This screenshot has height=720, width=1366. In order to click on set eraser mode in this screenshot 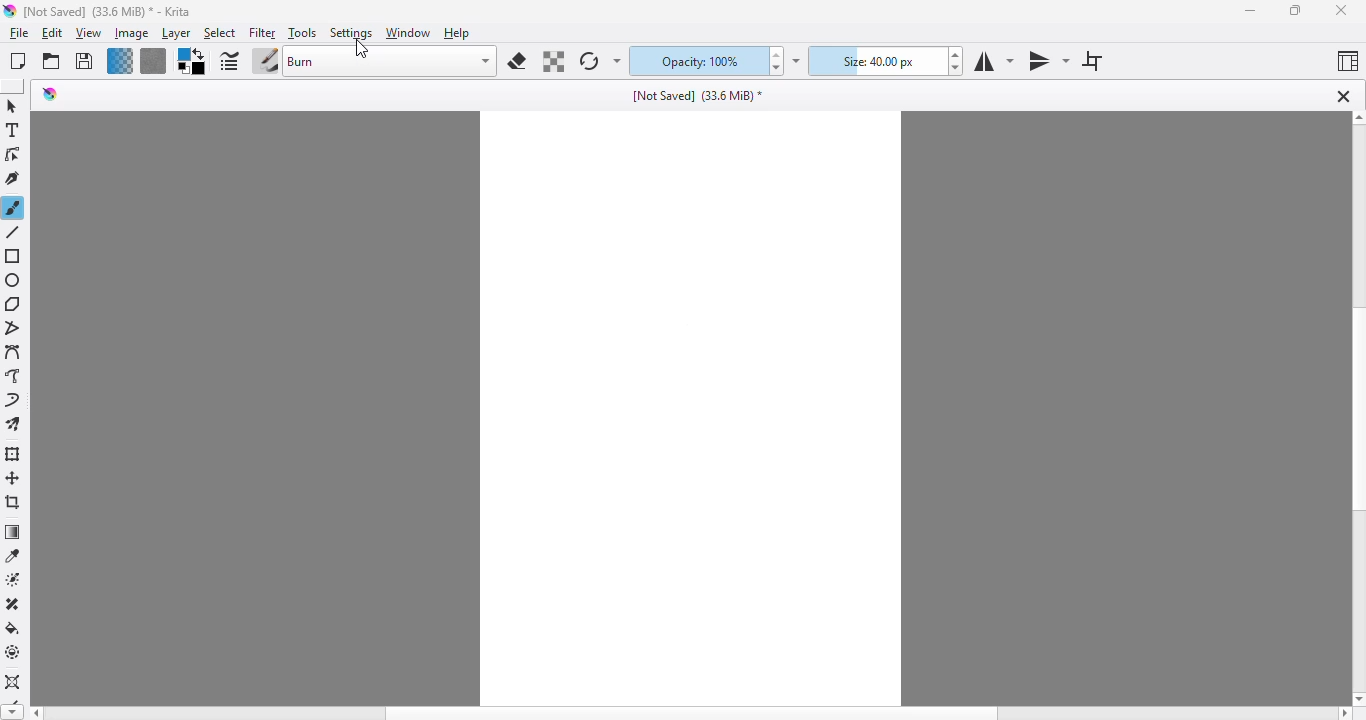, I will do `click(517, 61)`.